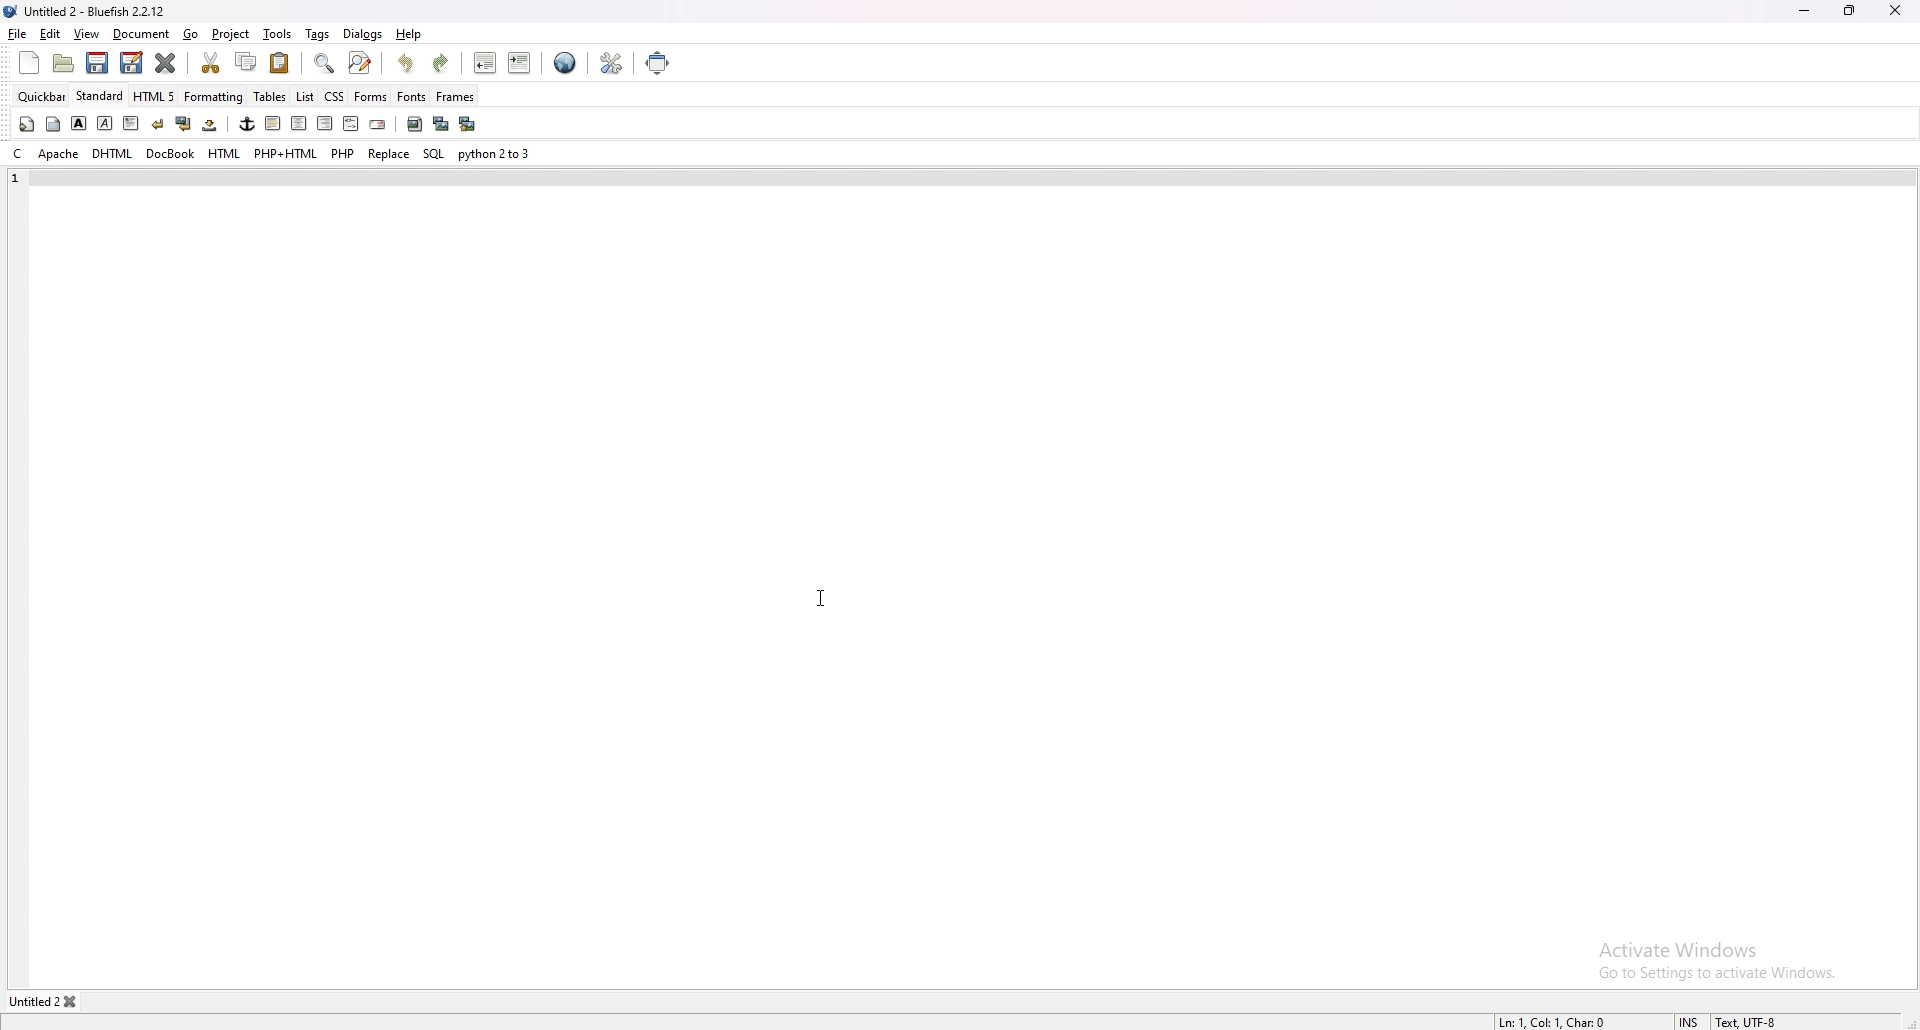 The image size is (1920, 1030). Describe the element at coordinates (415, 125) in the screenshot. I see `insert image` at that location.